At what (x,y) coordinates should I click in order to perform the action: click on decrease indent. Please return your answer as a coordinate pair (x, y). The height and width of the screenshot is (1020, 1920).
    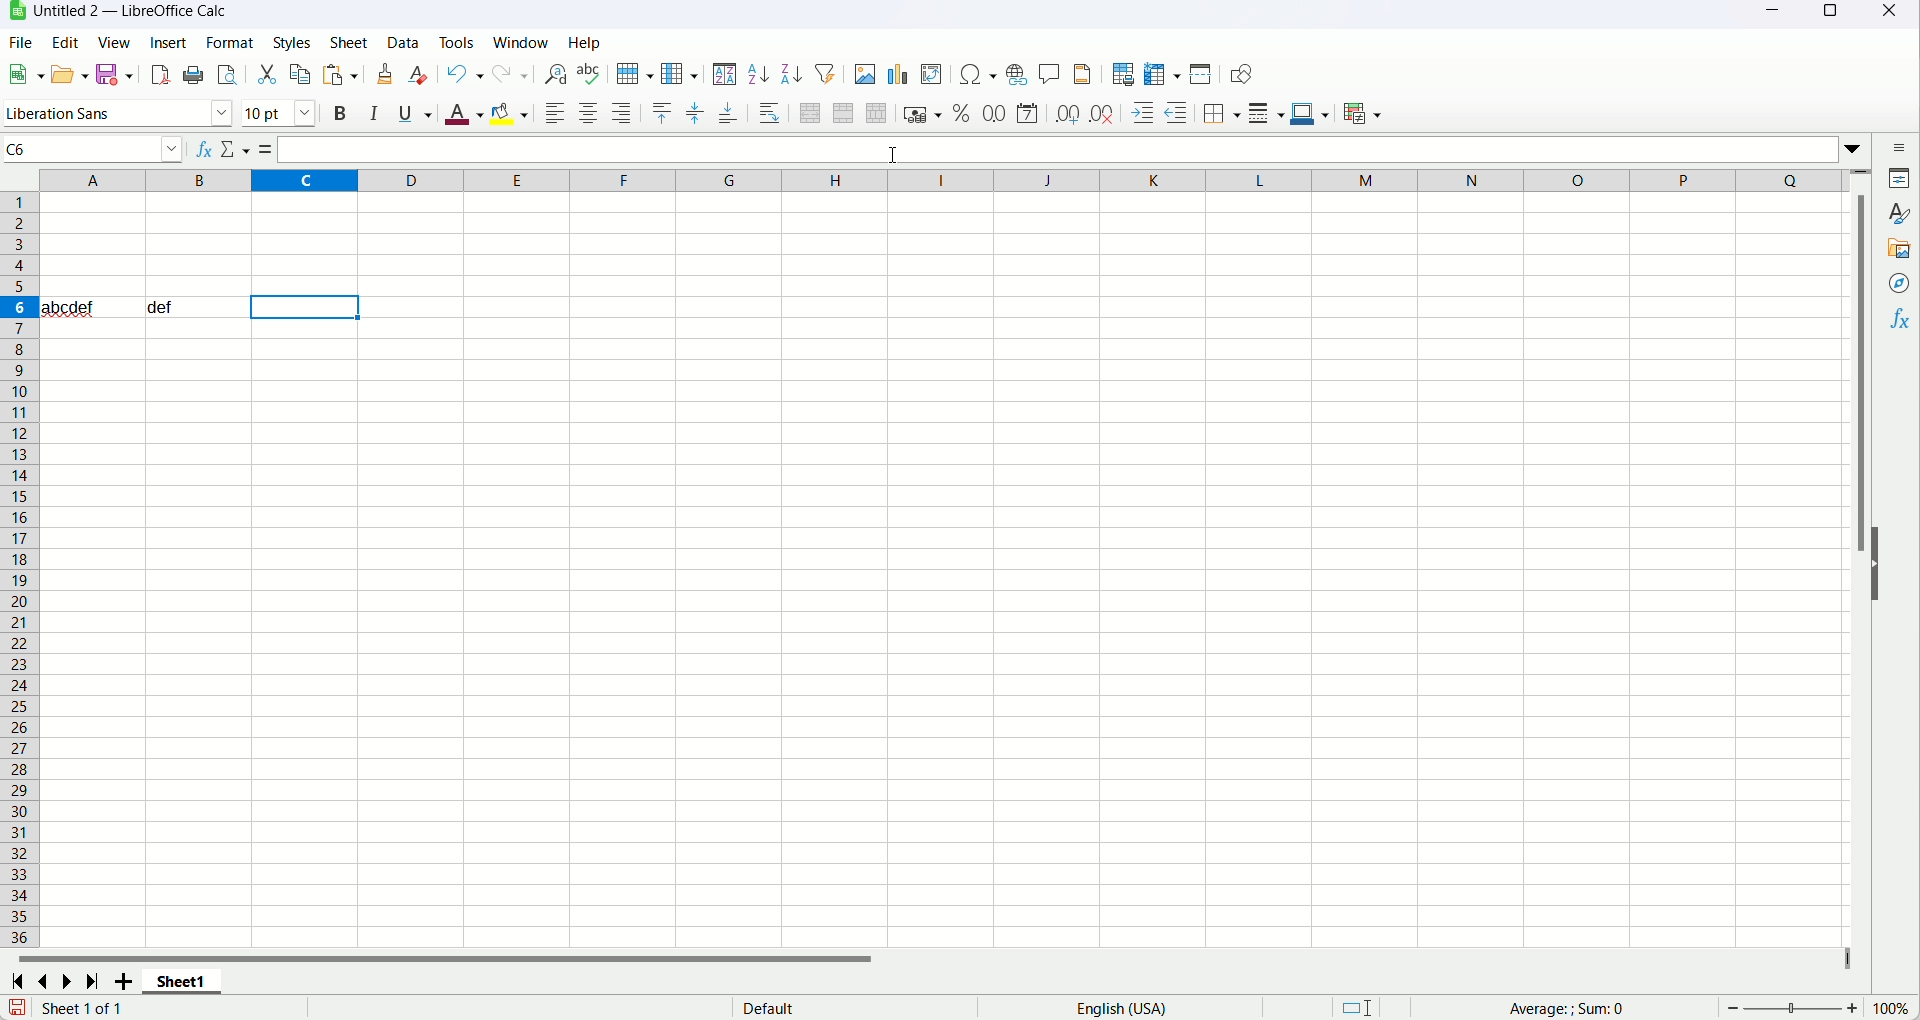
    Looking at the image, I should click on (1178, 112).